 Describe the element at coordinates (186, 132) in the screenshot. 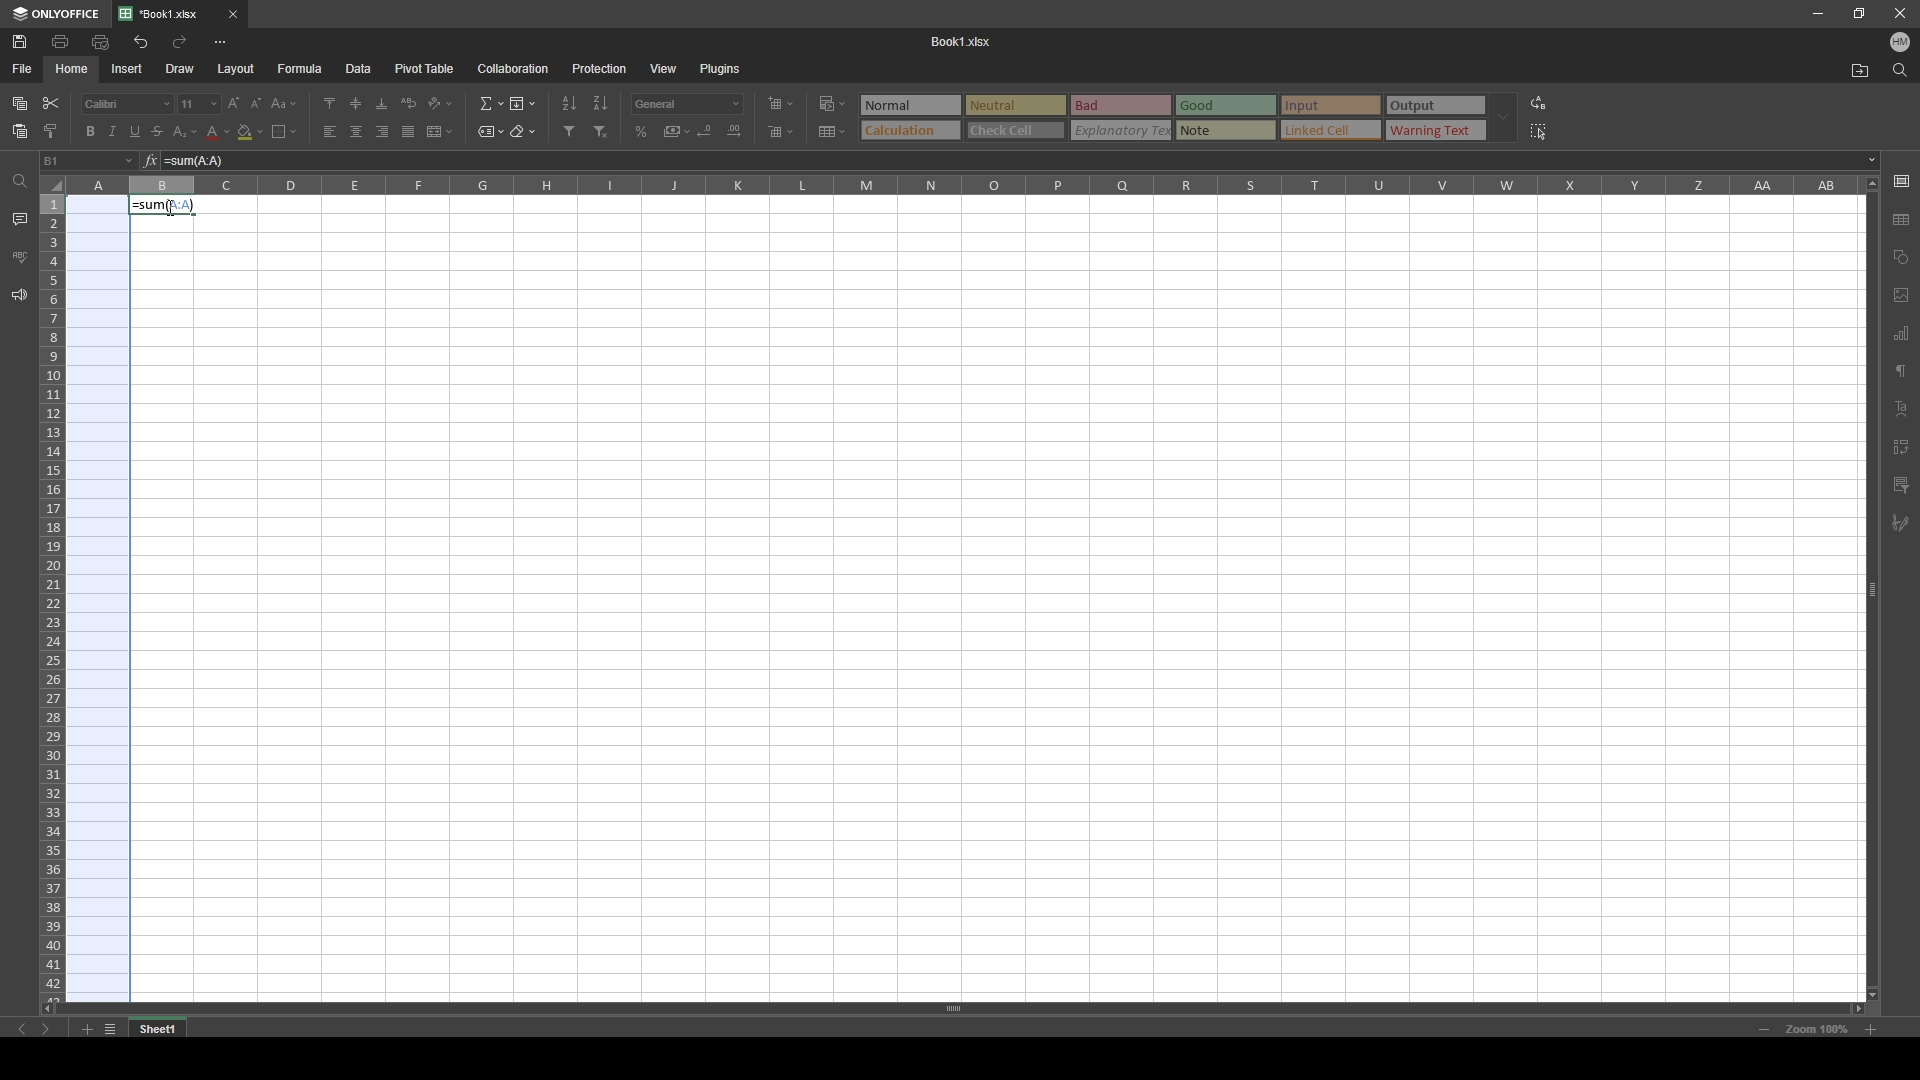

I see `subscript` at that location.